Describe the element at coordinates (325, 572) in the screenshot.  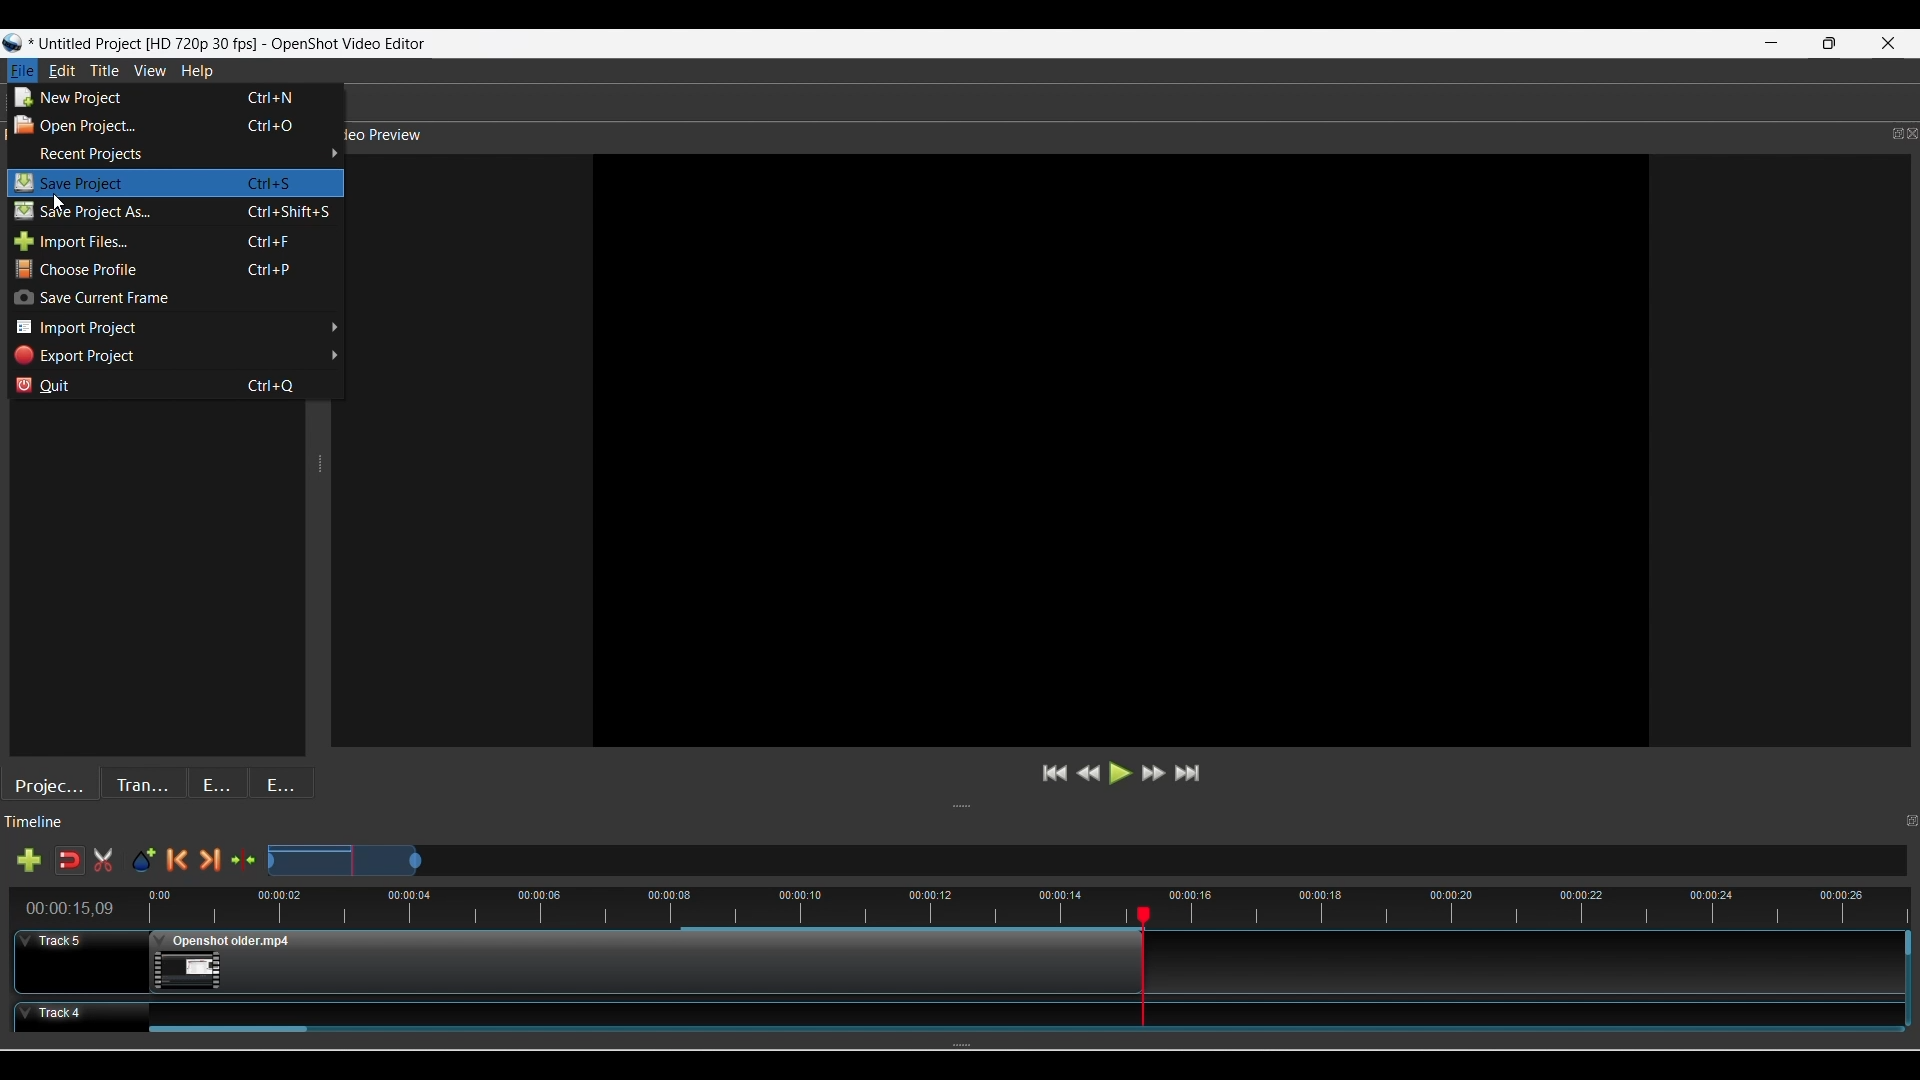
I see `Change width of panels attached to this line` at that location.